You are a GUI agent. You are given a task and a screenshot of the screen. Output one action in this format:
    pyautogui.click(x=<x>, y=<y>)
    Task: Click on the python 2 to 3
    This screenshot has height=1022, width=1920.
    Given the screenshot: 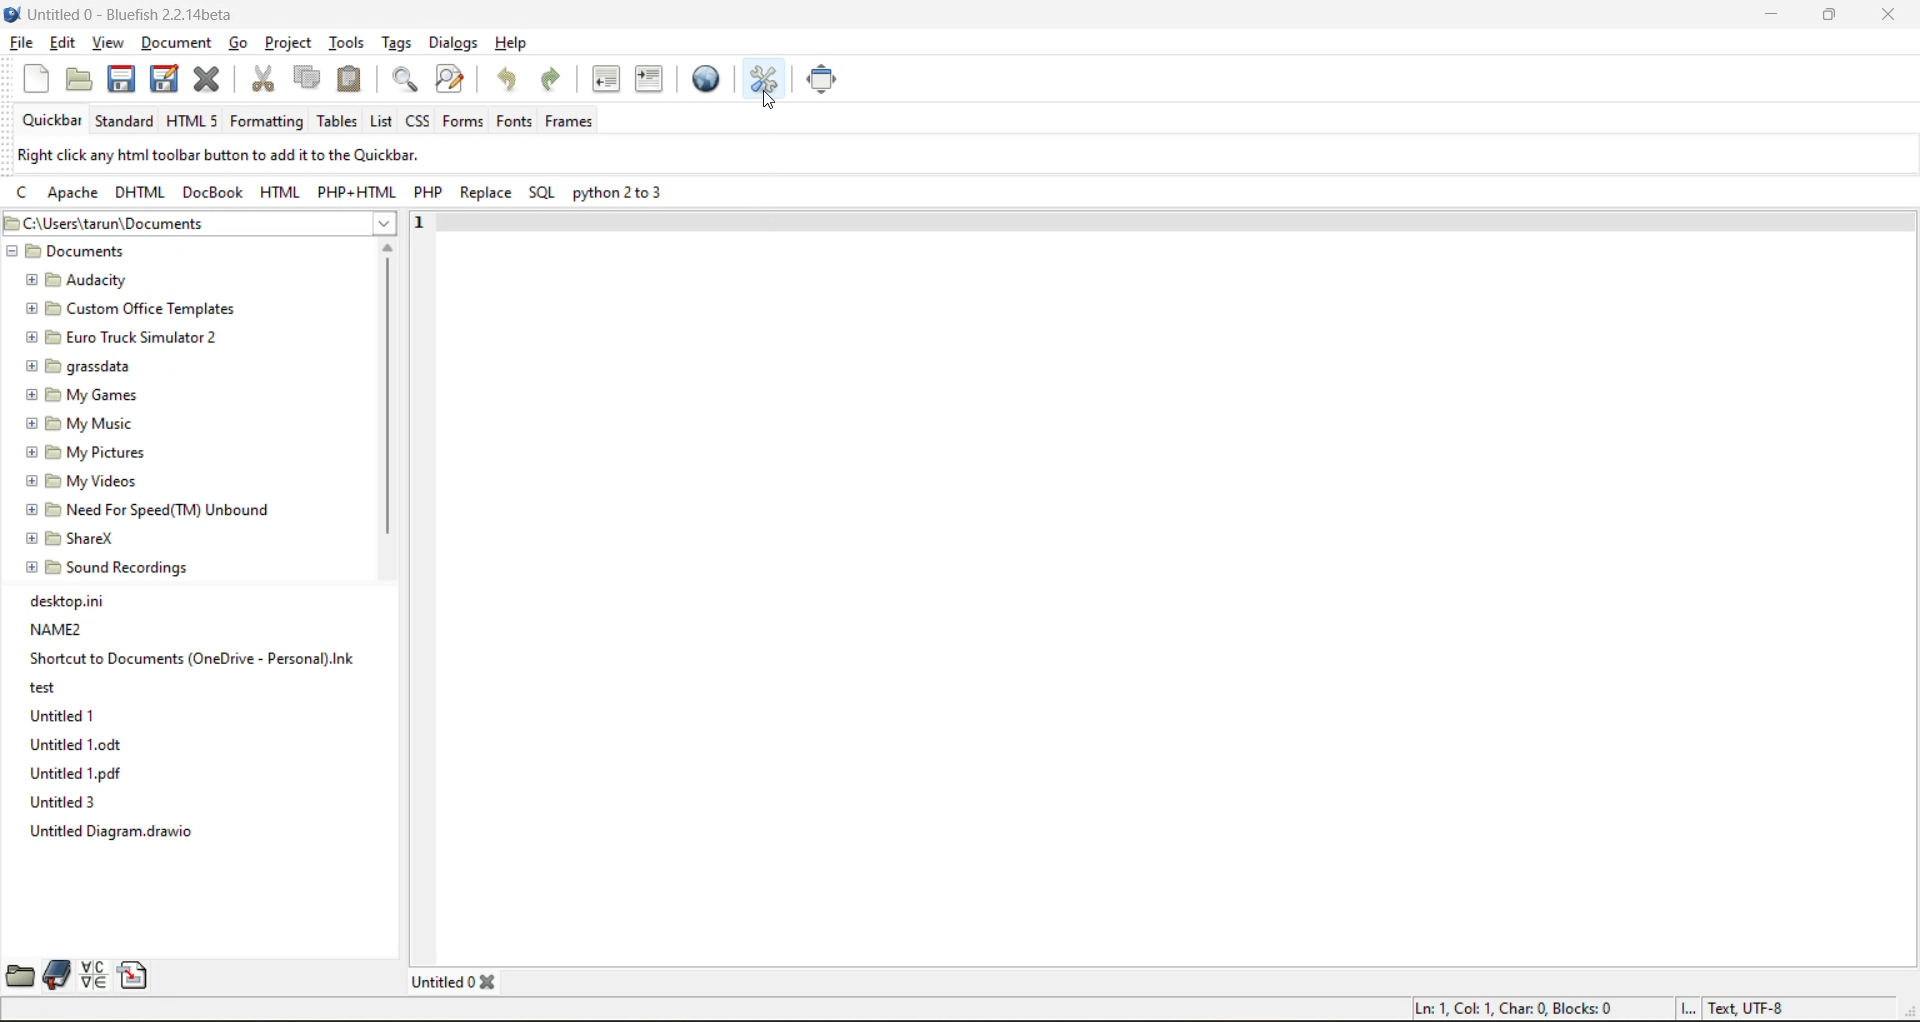 What is the action you would take?
    pyautogui.click(x=621, y=196)
    